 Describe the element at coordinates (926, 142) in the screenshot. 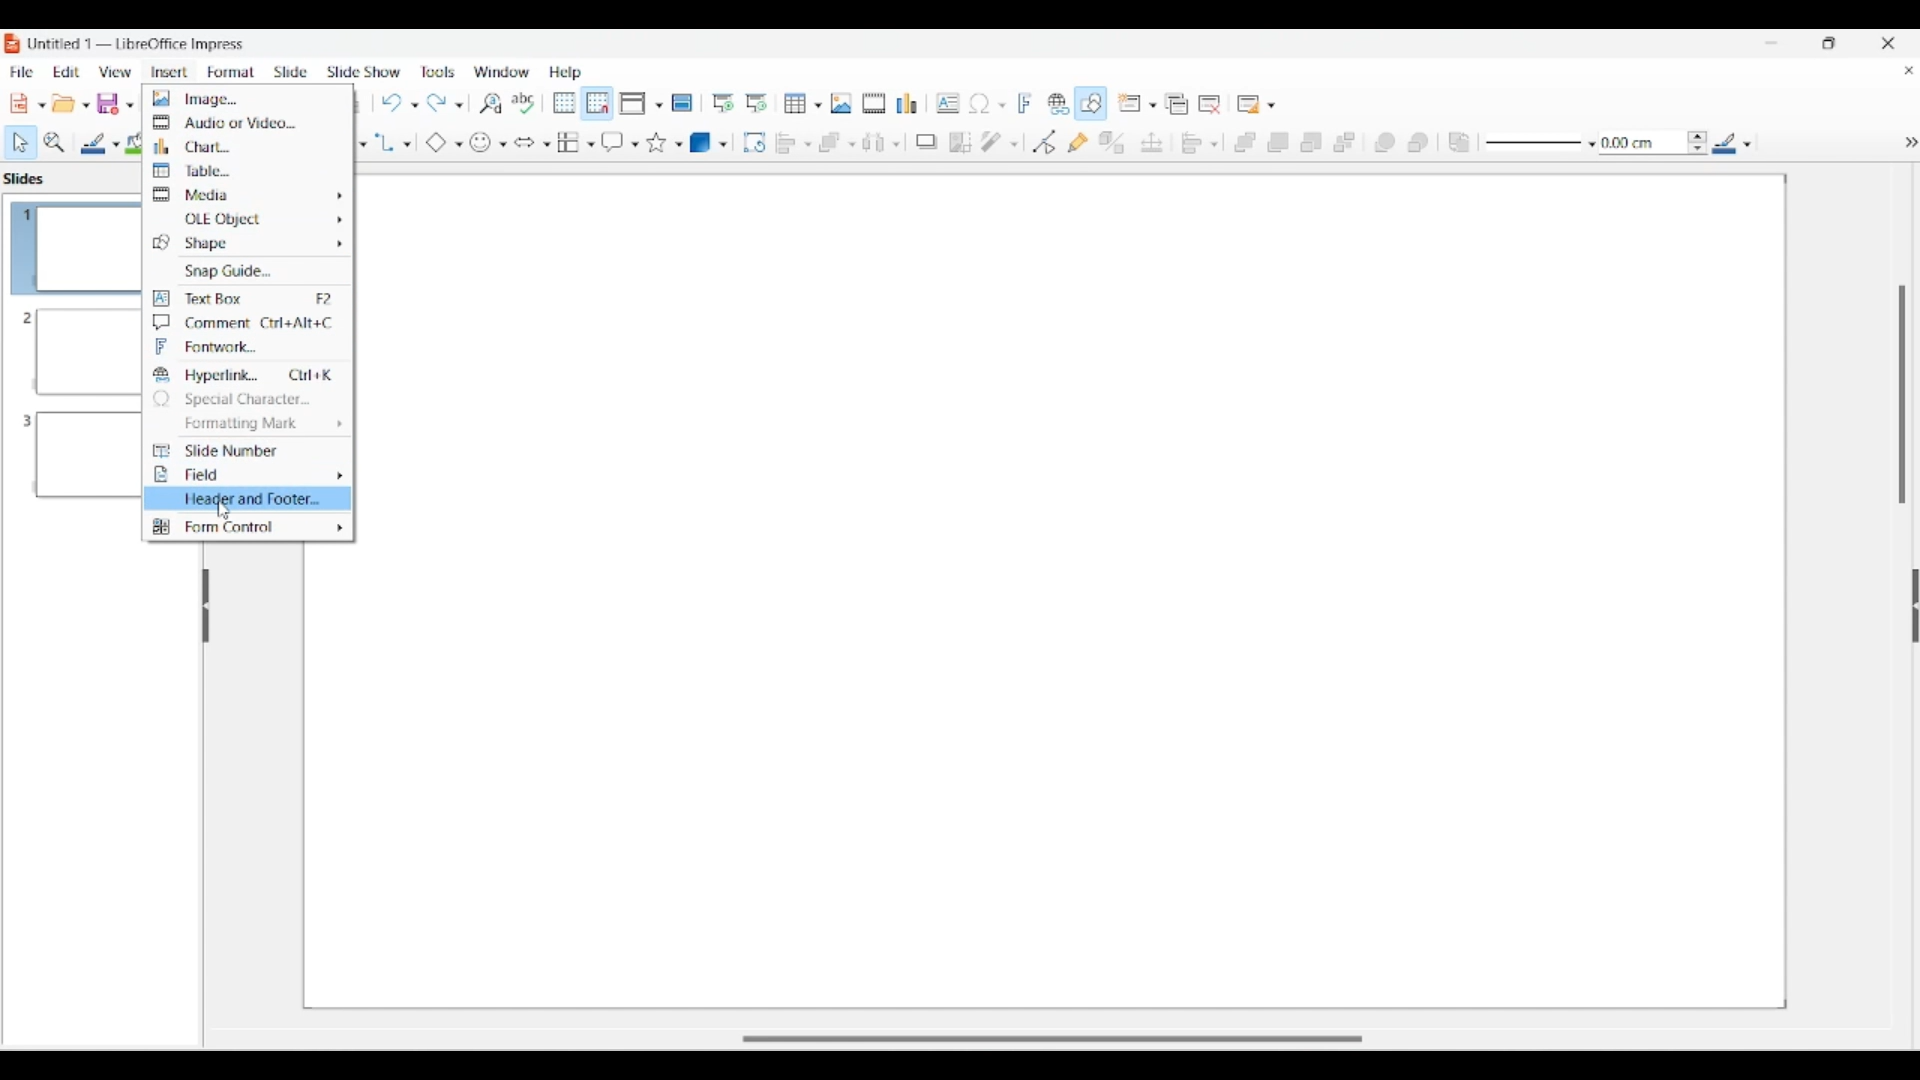

I see `Shadow` at that location.